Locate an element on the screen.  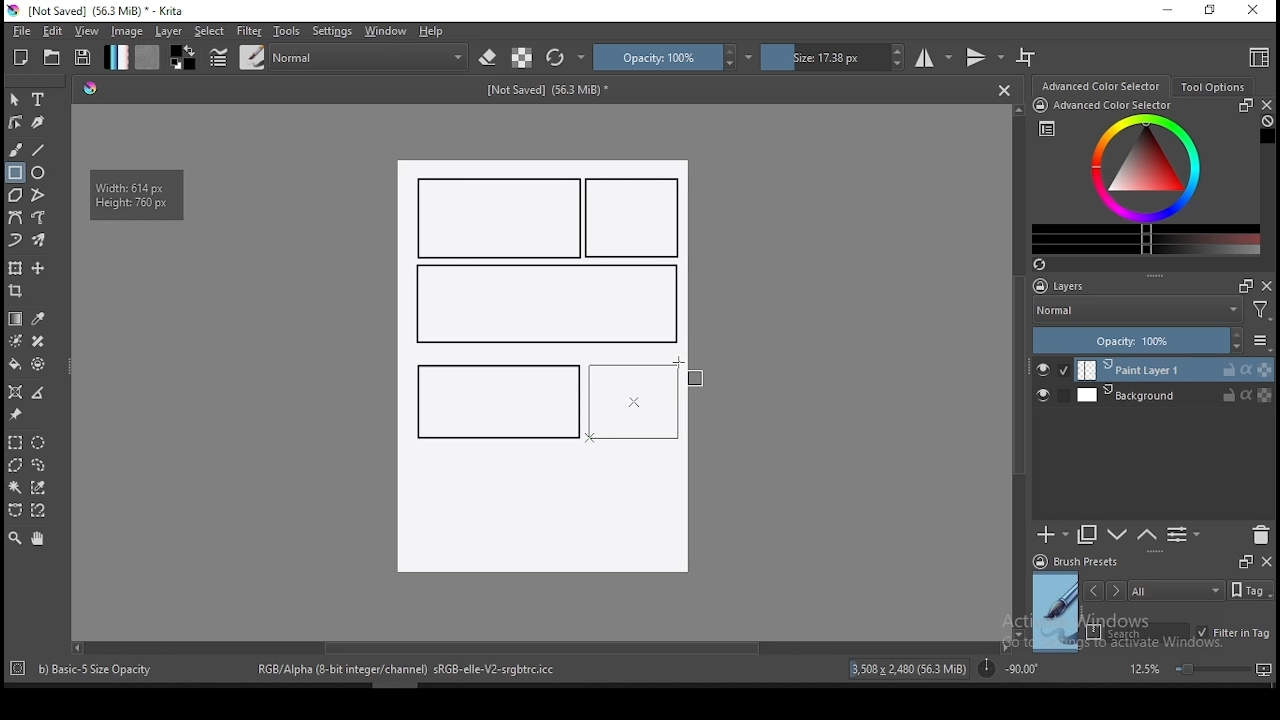
active rectangle is located at coordinates (632, 400).